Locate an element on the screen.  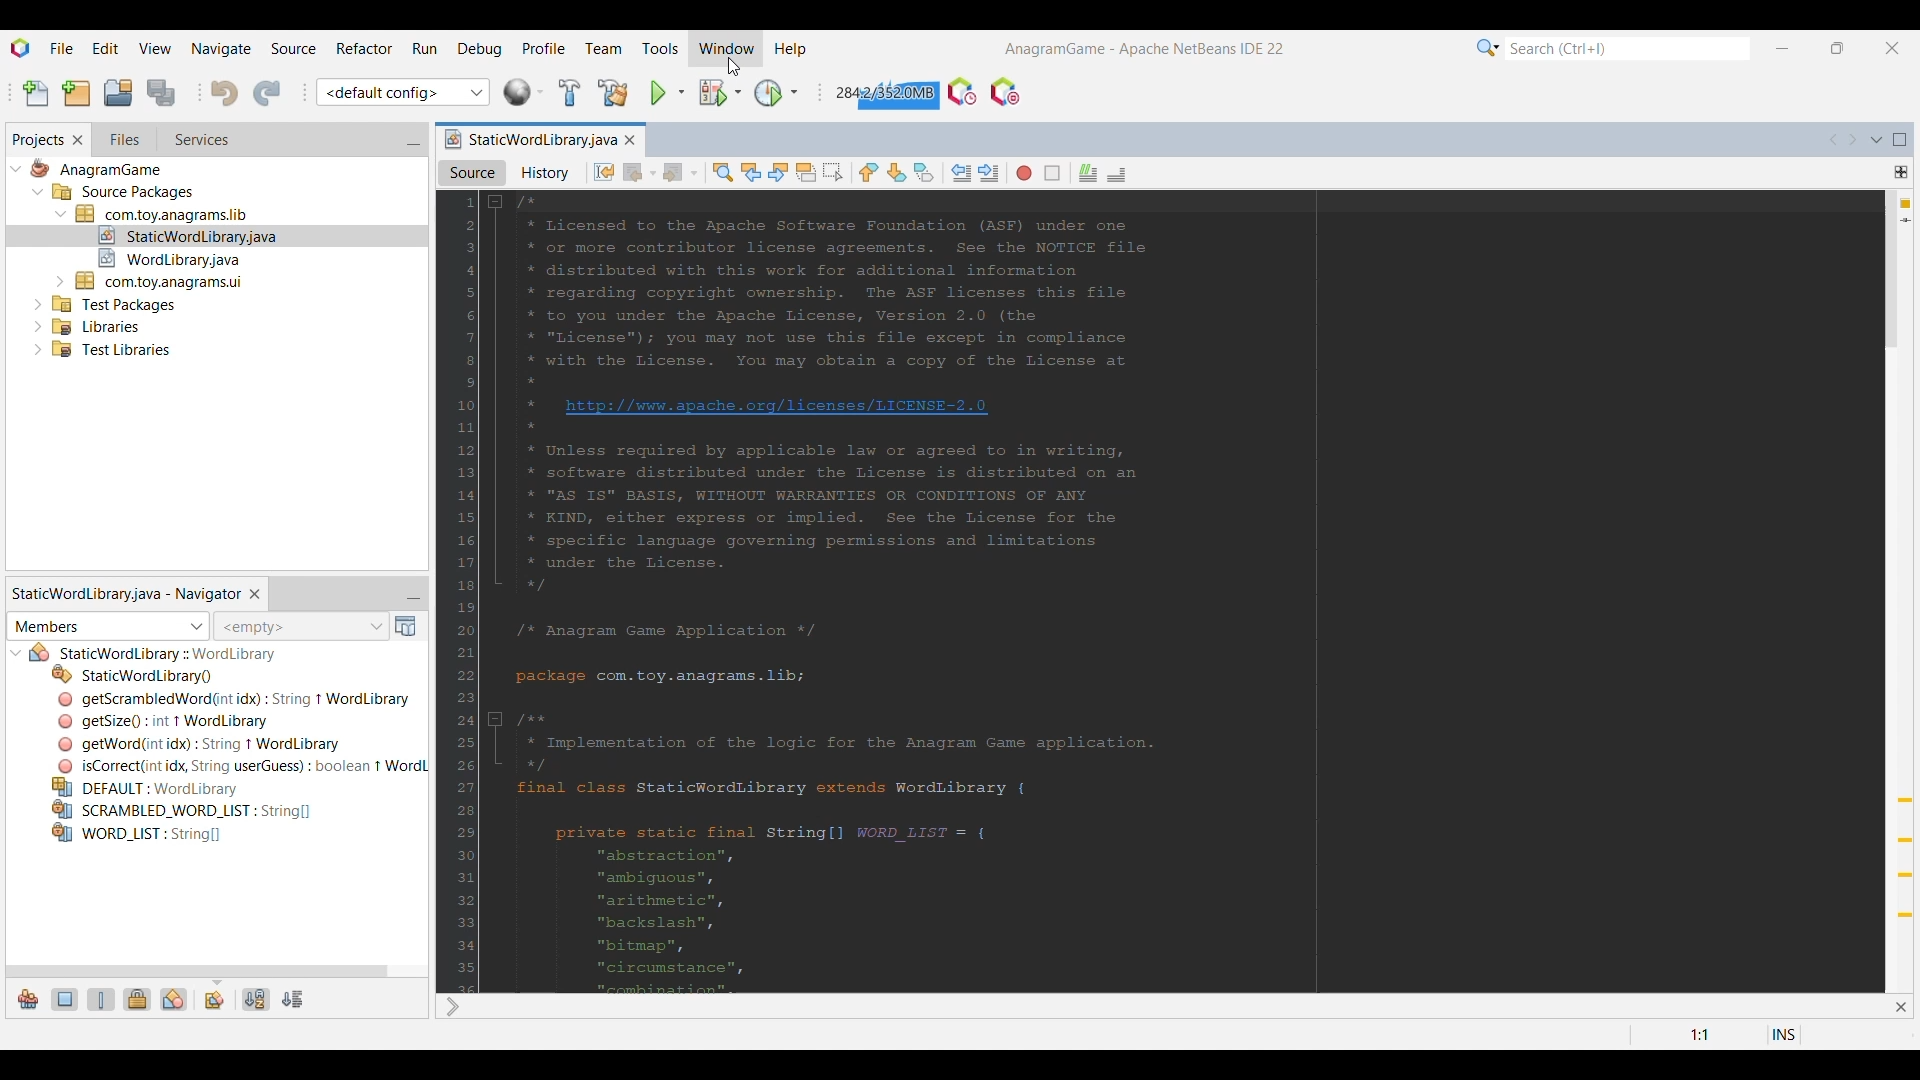
Horizontal slide bar is located at coordinates (197, 972).